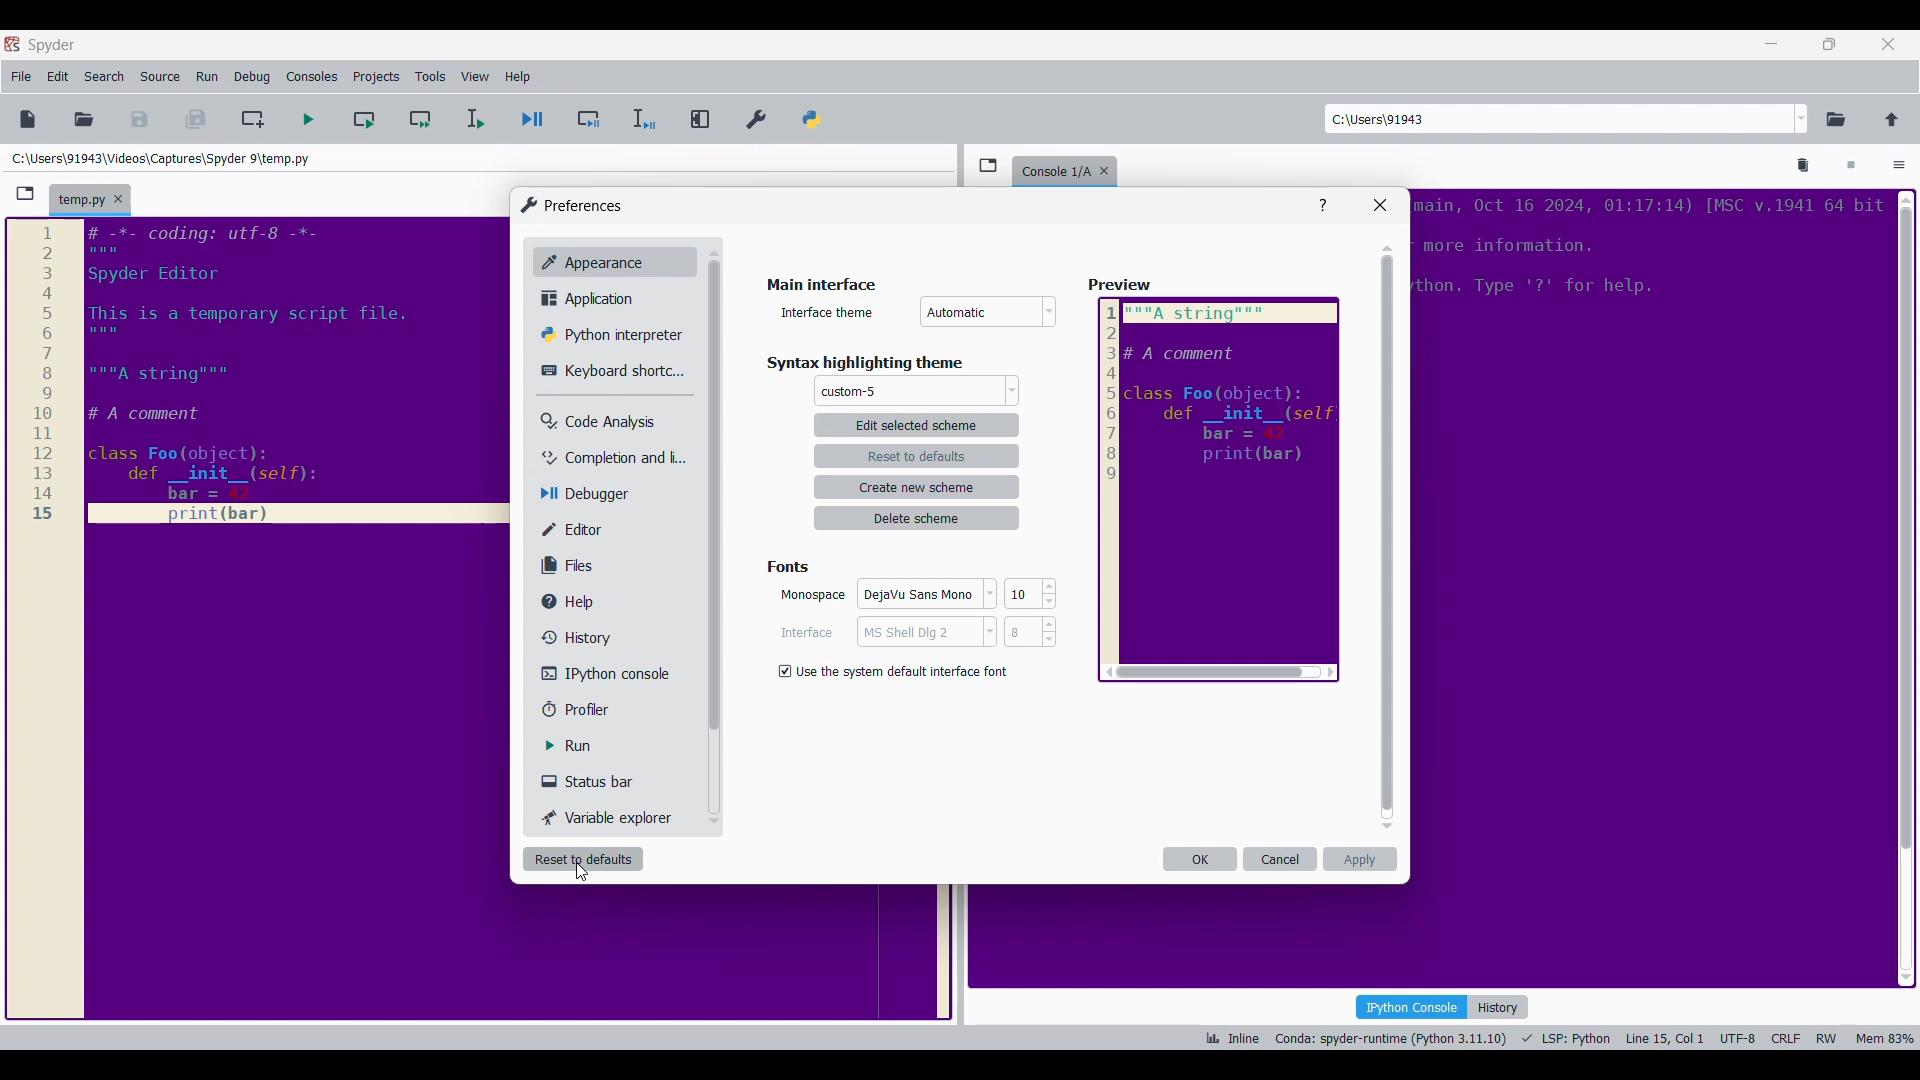  What do you see at coordinates (585, 874) in the screenshot?
I see `cursor` at bounding box center [585, 874].